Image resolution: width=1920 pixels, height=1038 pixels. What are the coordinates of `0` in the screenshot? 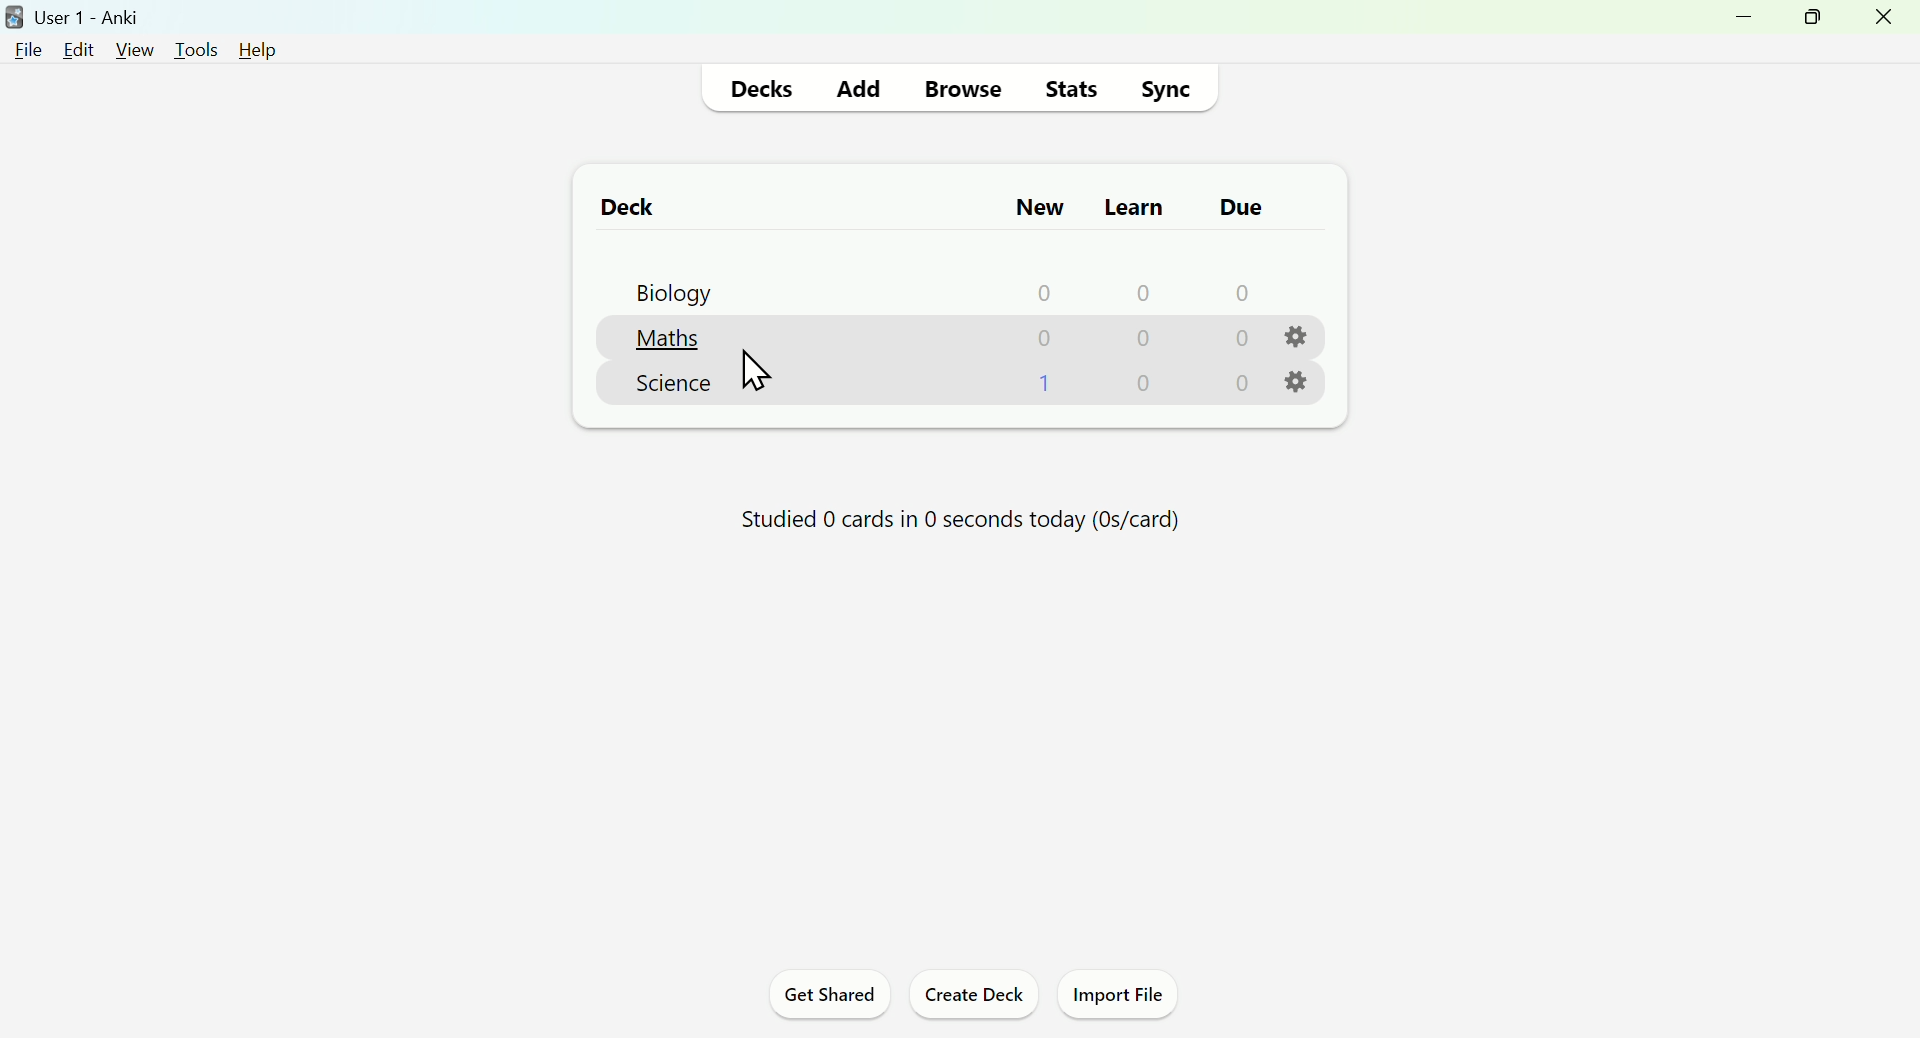 It's located at (1146, 340).